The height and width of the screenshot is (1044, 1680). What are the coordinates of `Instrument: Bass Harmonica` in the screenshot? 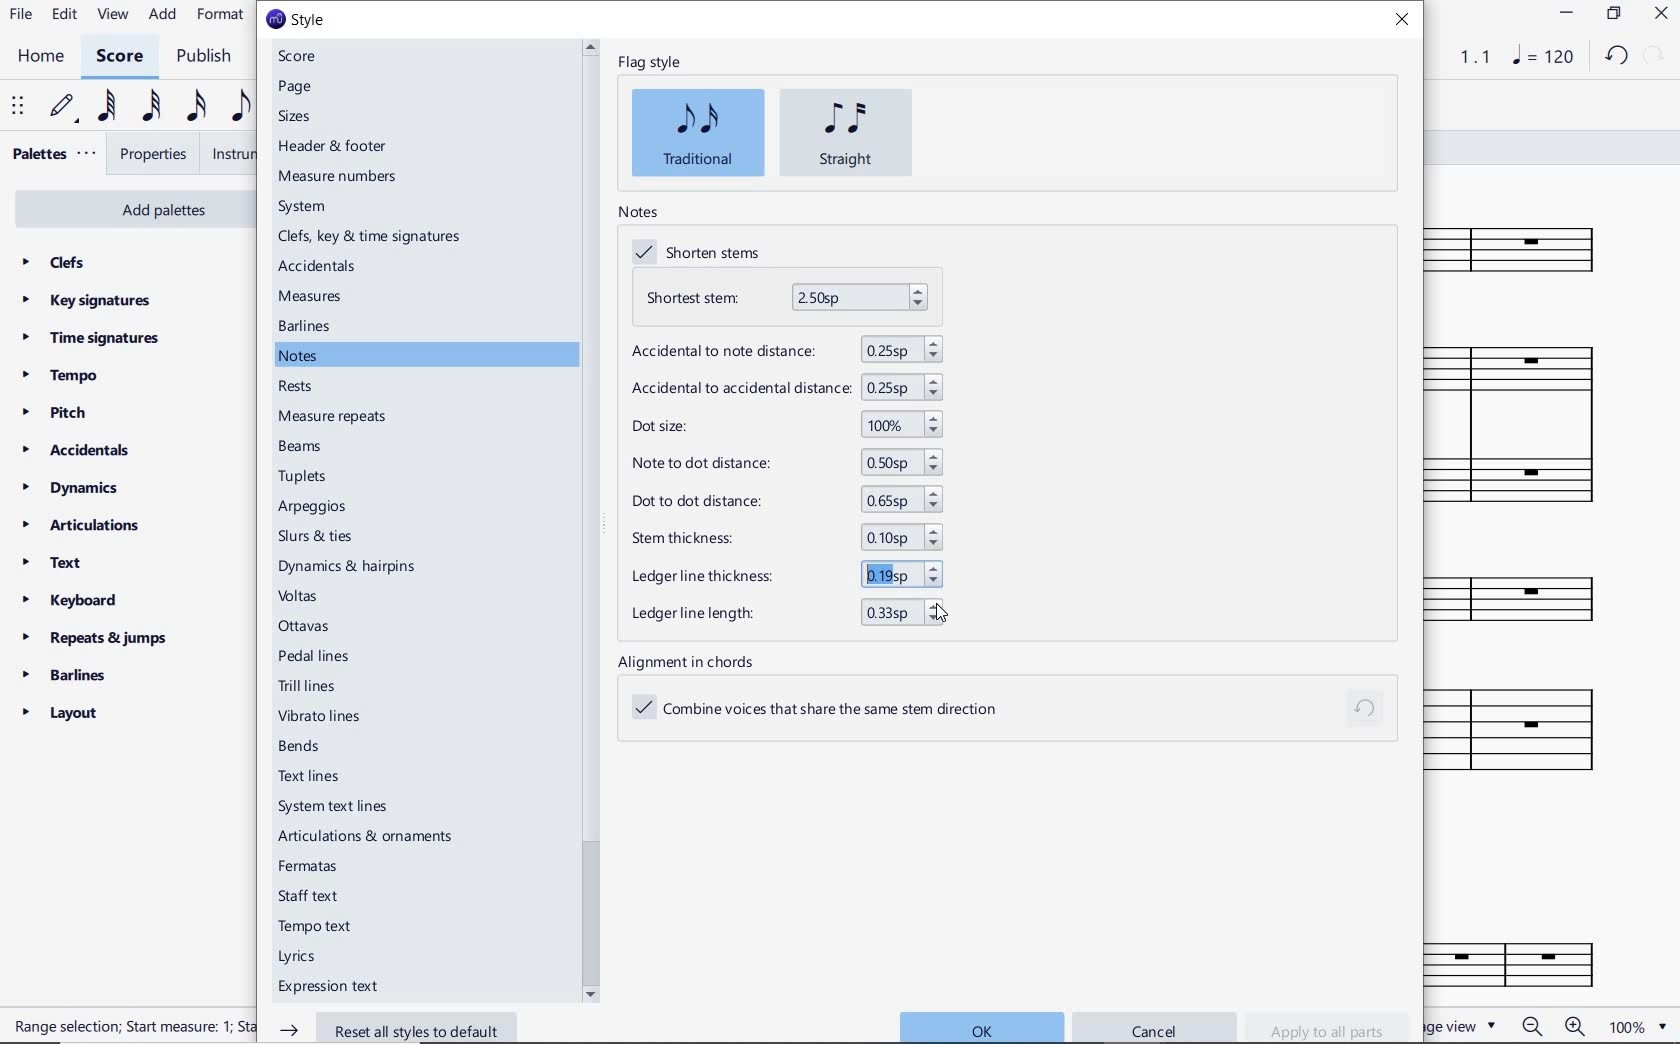 It's located at (1530, 592).